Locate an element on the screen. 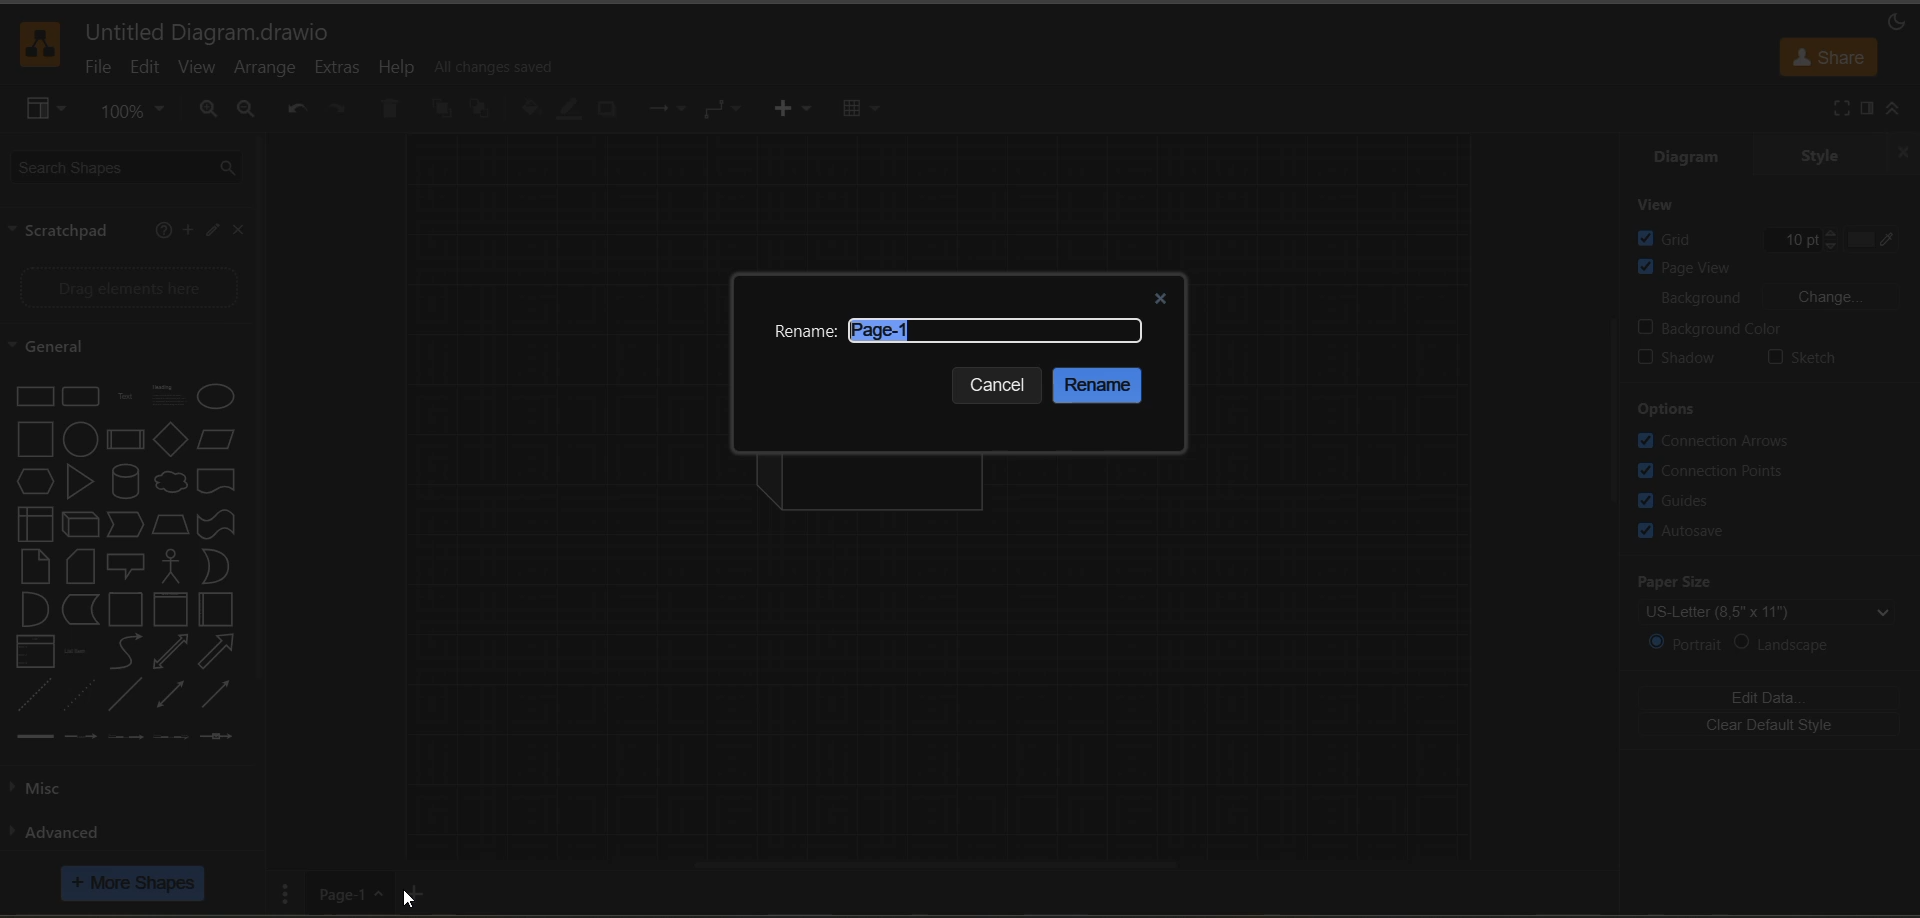  help is located at coordinates (163, 232).